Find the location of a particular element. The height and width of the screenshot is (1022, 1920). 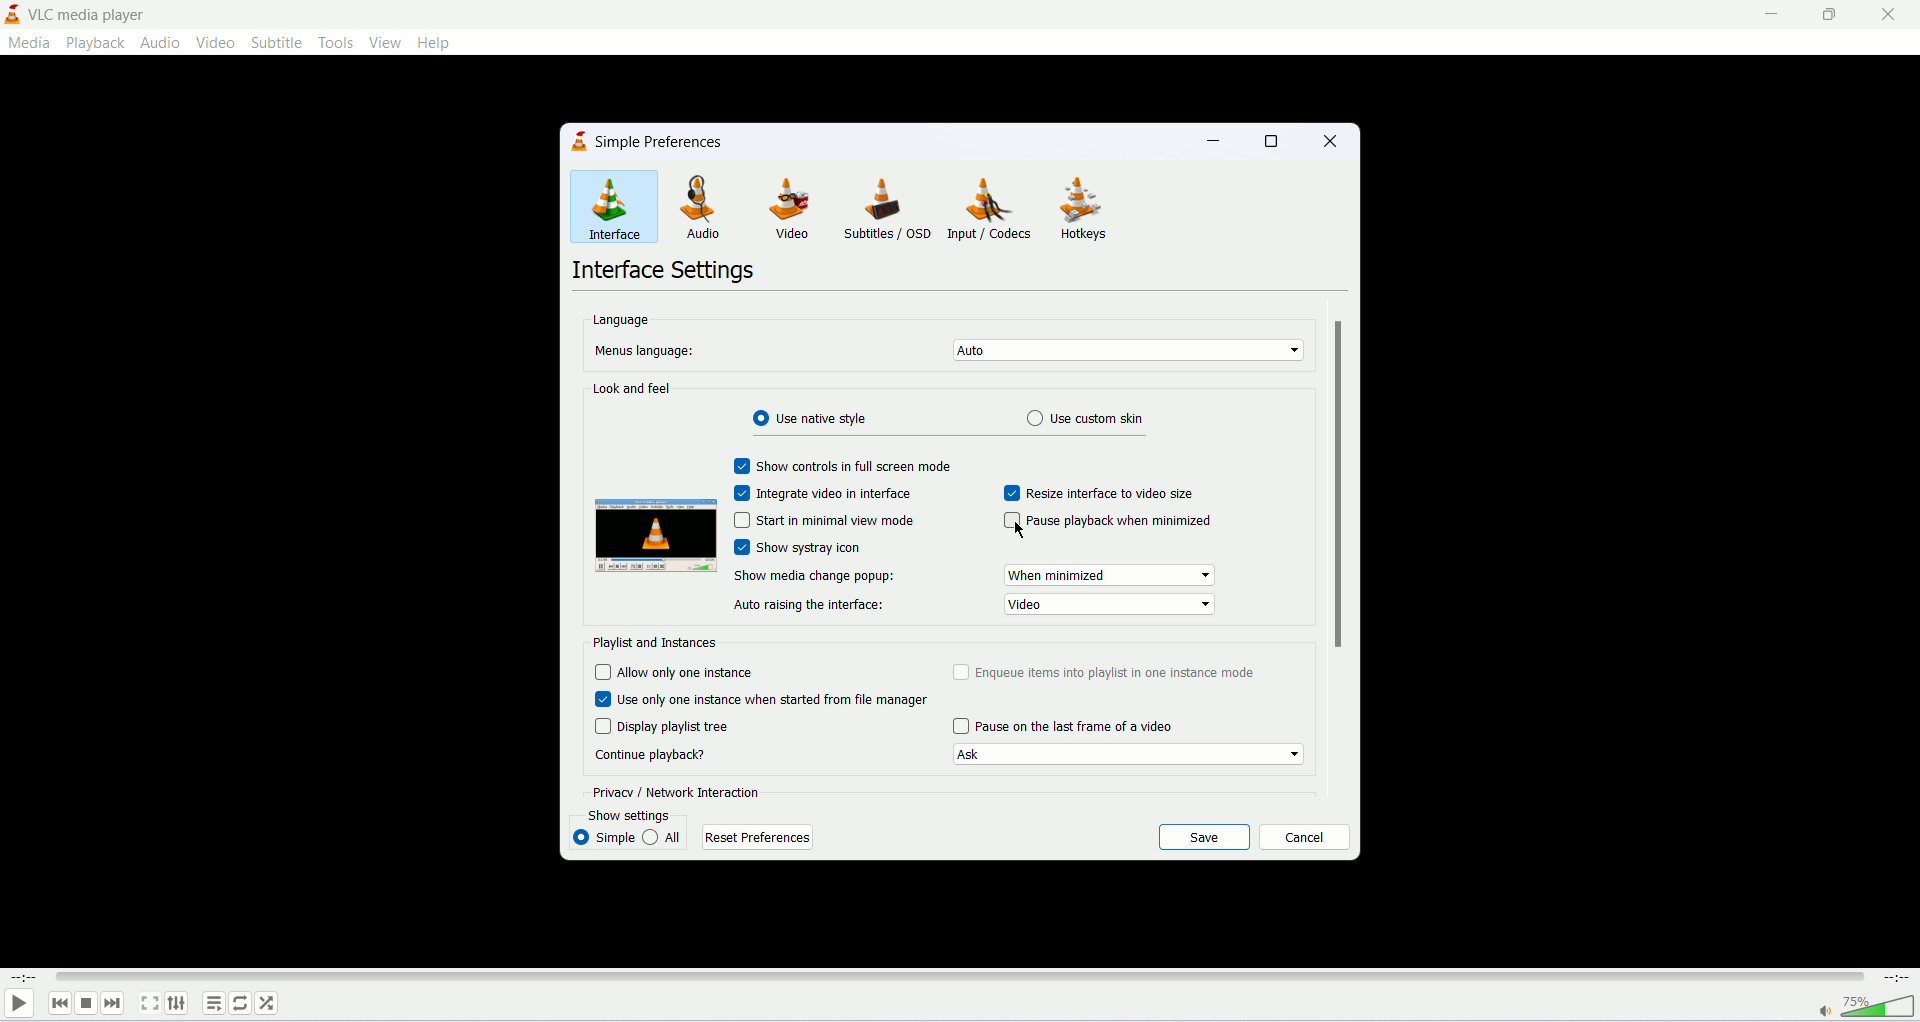

fullscreen is located at coordinates (149, 1005).